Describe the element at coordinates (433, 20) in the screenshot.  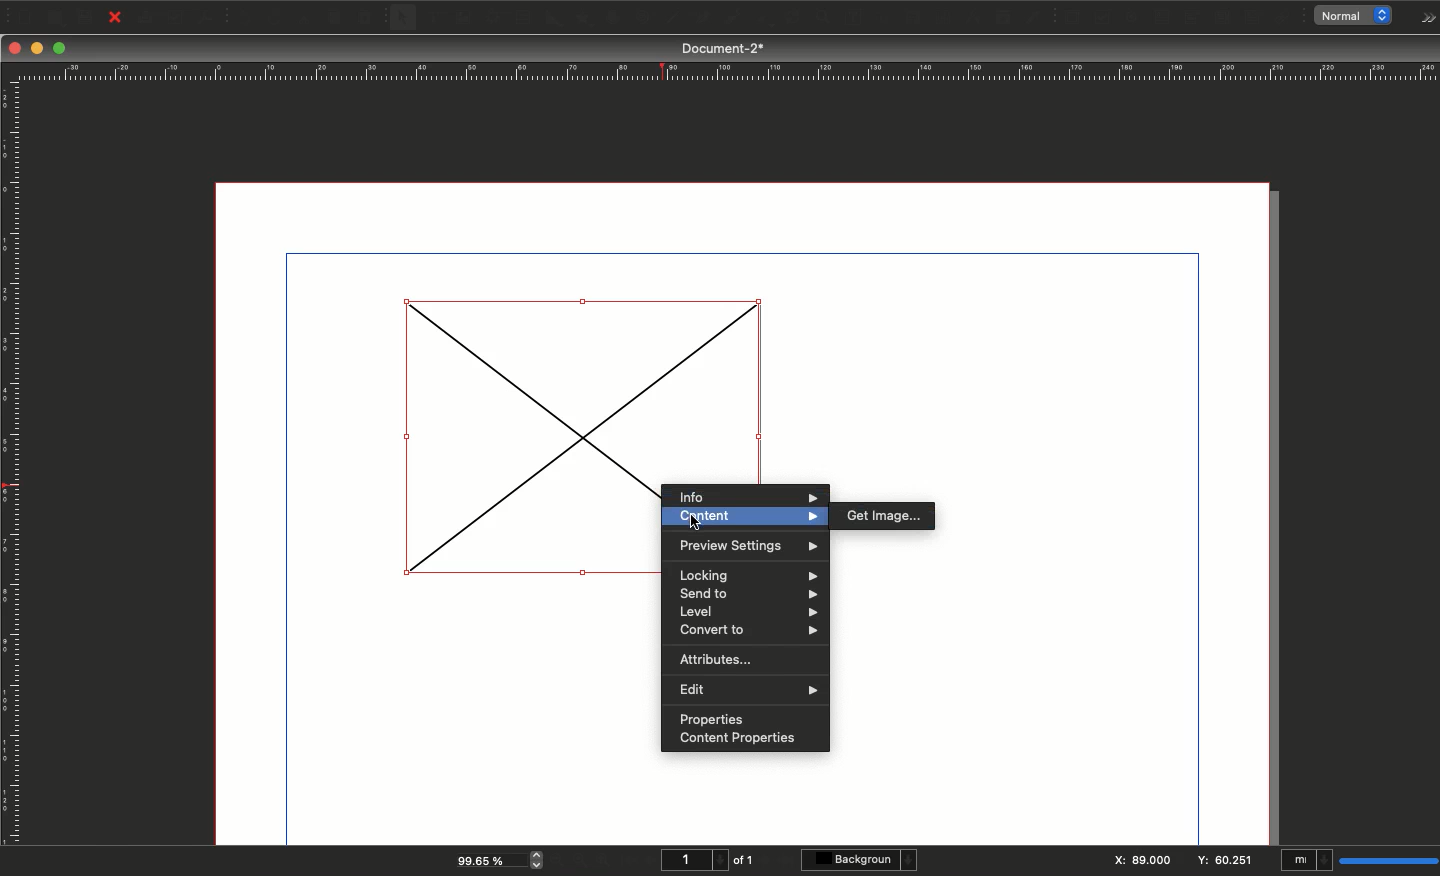
I see `Text frame` at that location.